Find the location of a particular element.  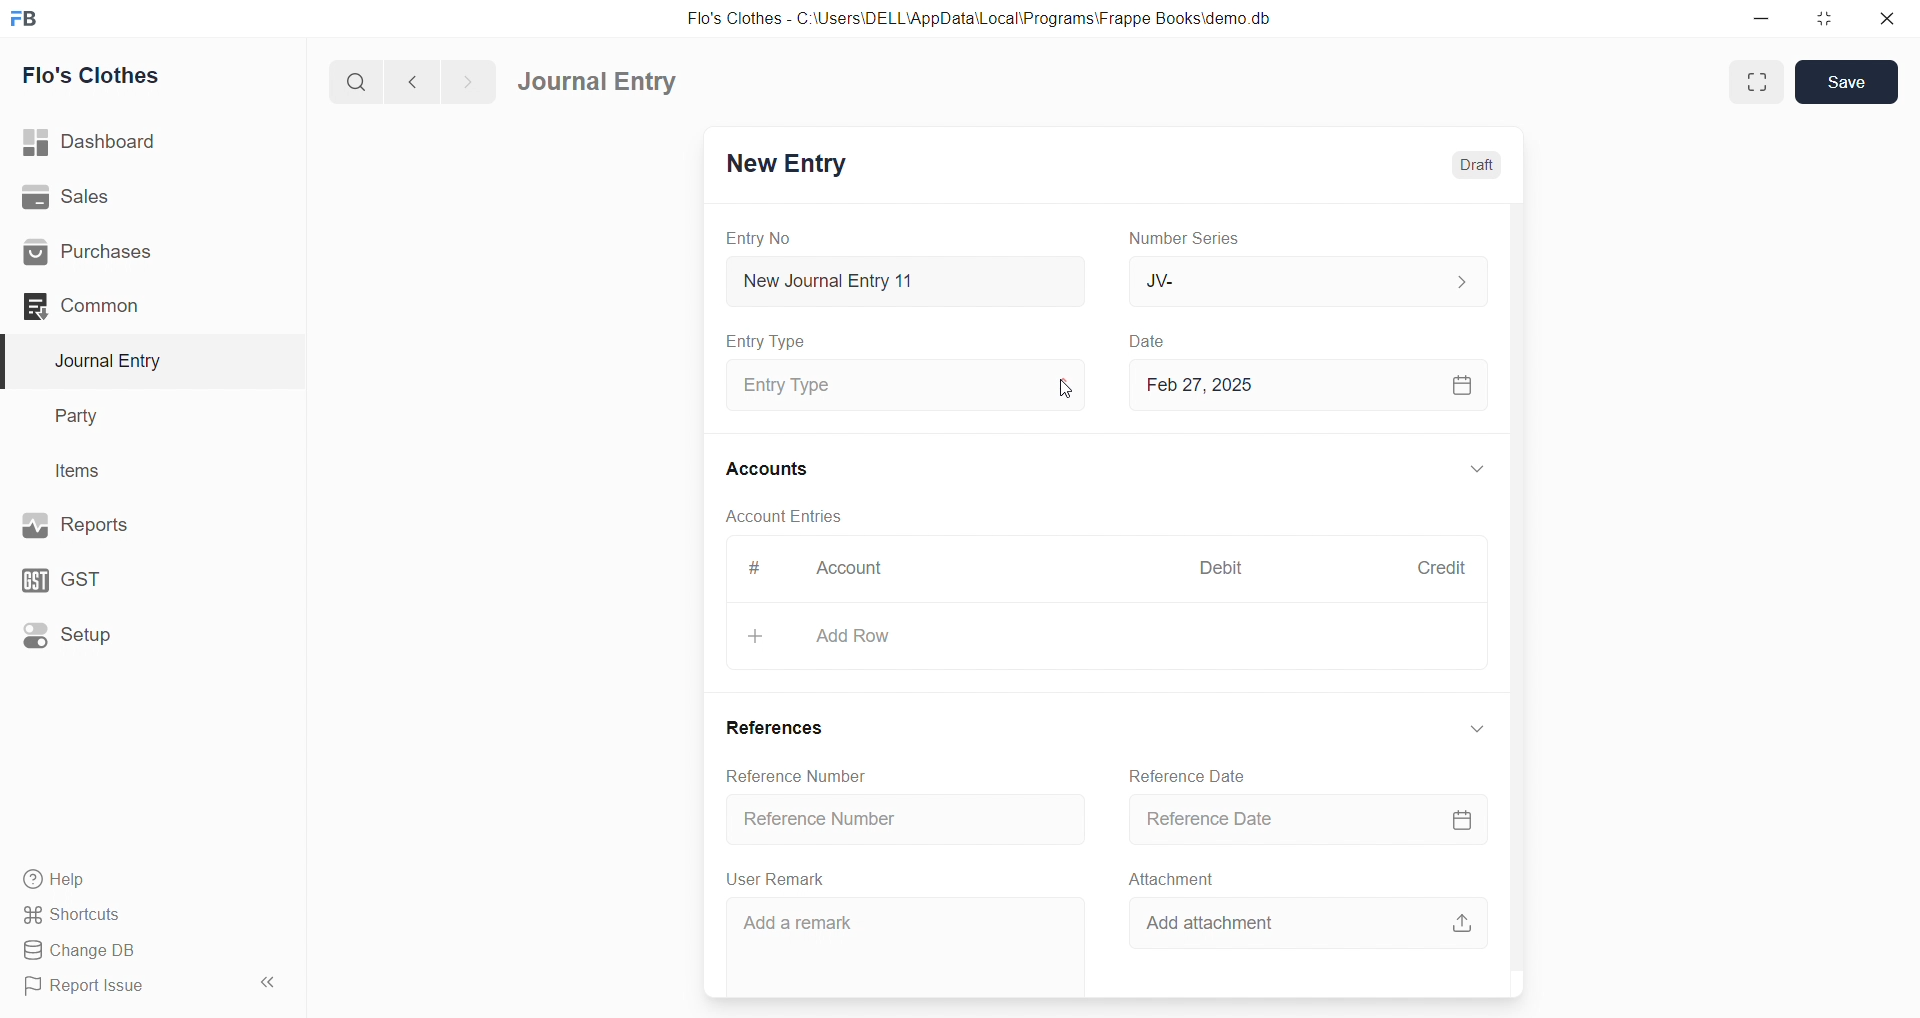

Journal Entry is located at coordinates (114, 361).